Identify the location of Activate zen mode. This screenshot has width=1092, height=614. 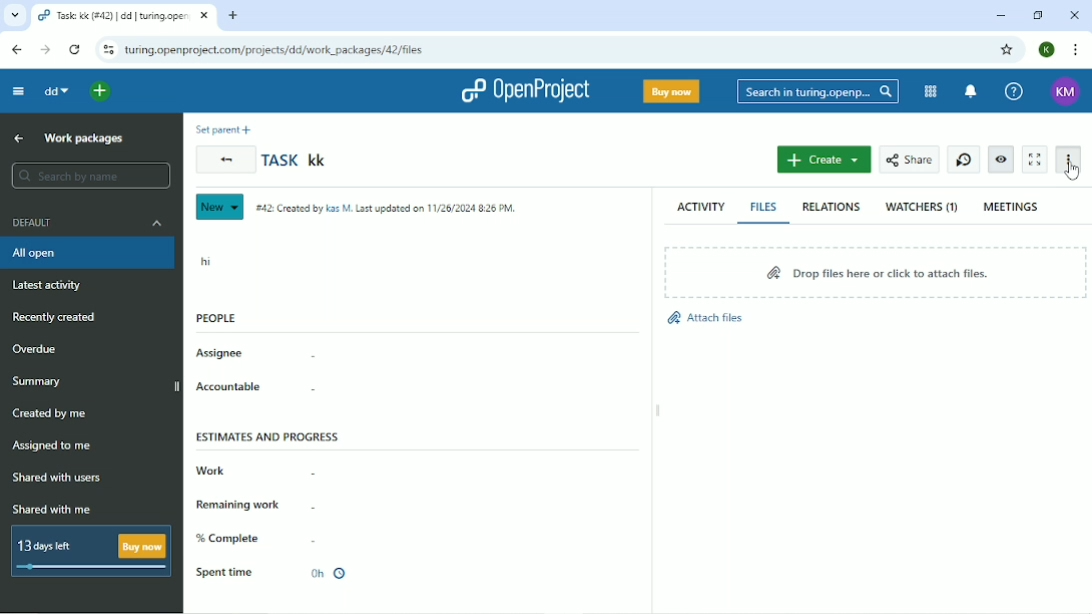
(1034, 159).